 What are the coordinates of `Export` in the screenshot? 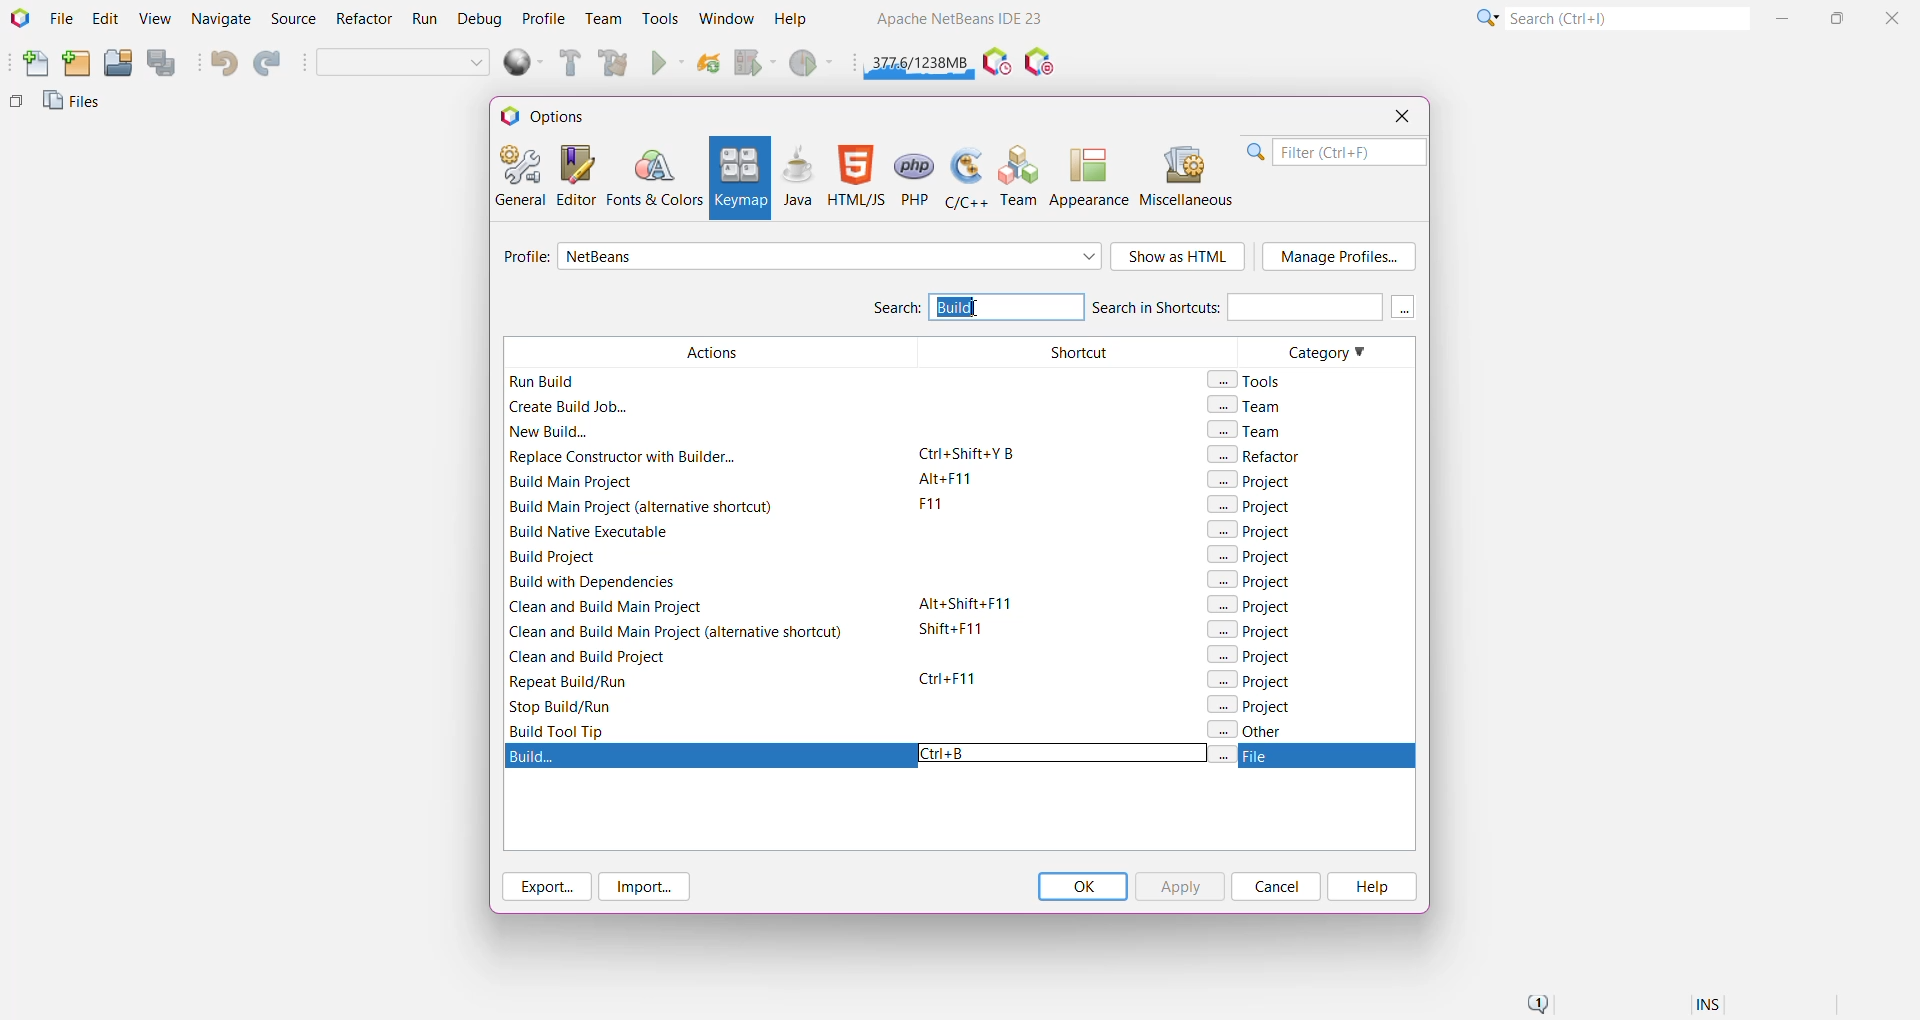 It's located at (544, 886).